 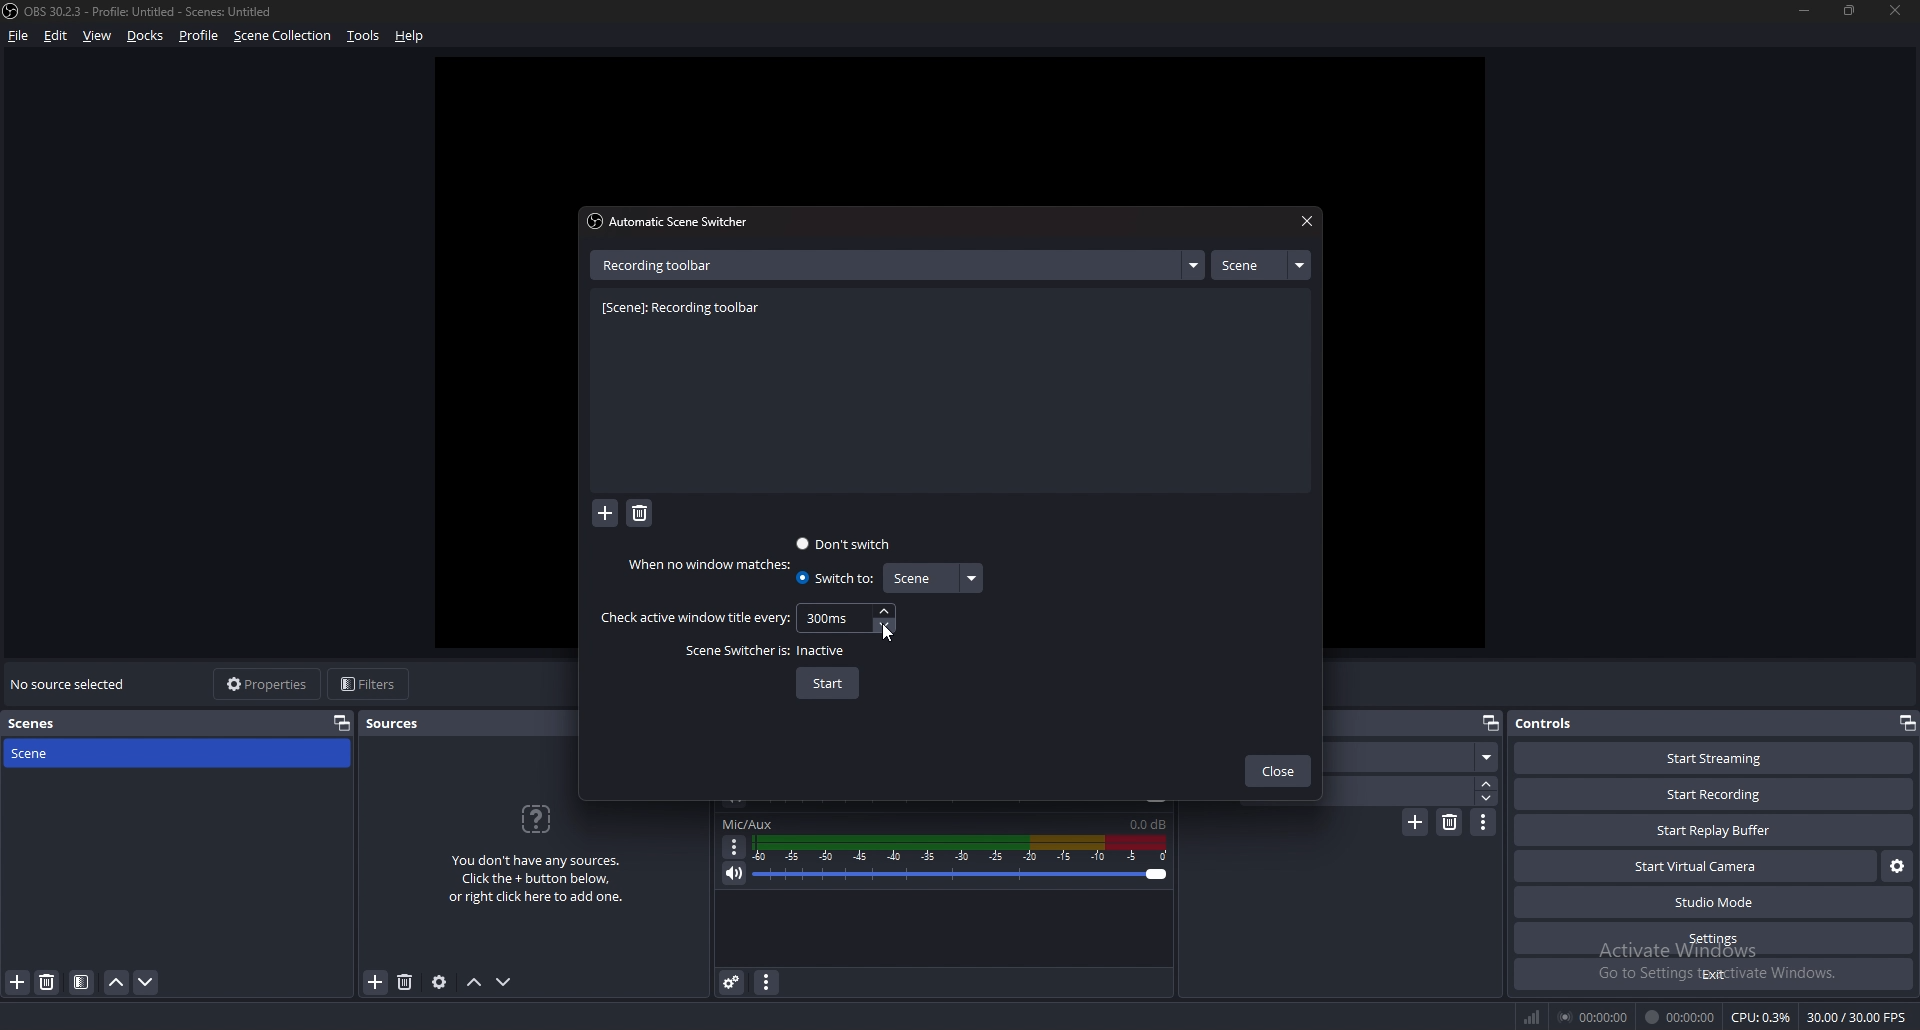 What do you see at coordinates (143, 11) in the screenshot?
I see `title` at bounding box center [143, 11].